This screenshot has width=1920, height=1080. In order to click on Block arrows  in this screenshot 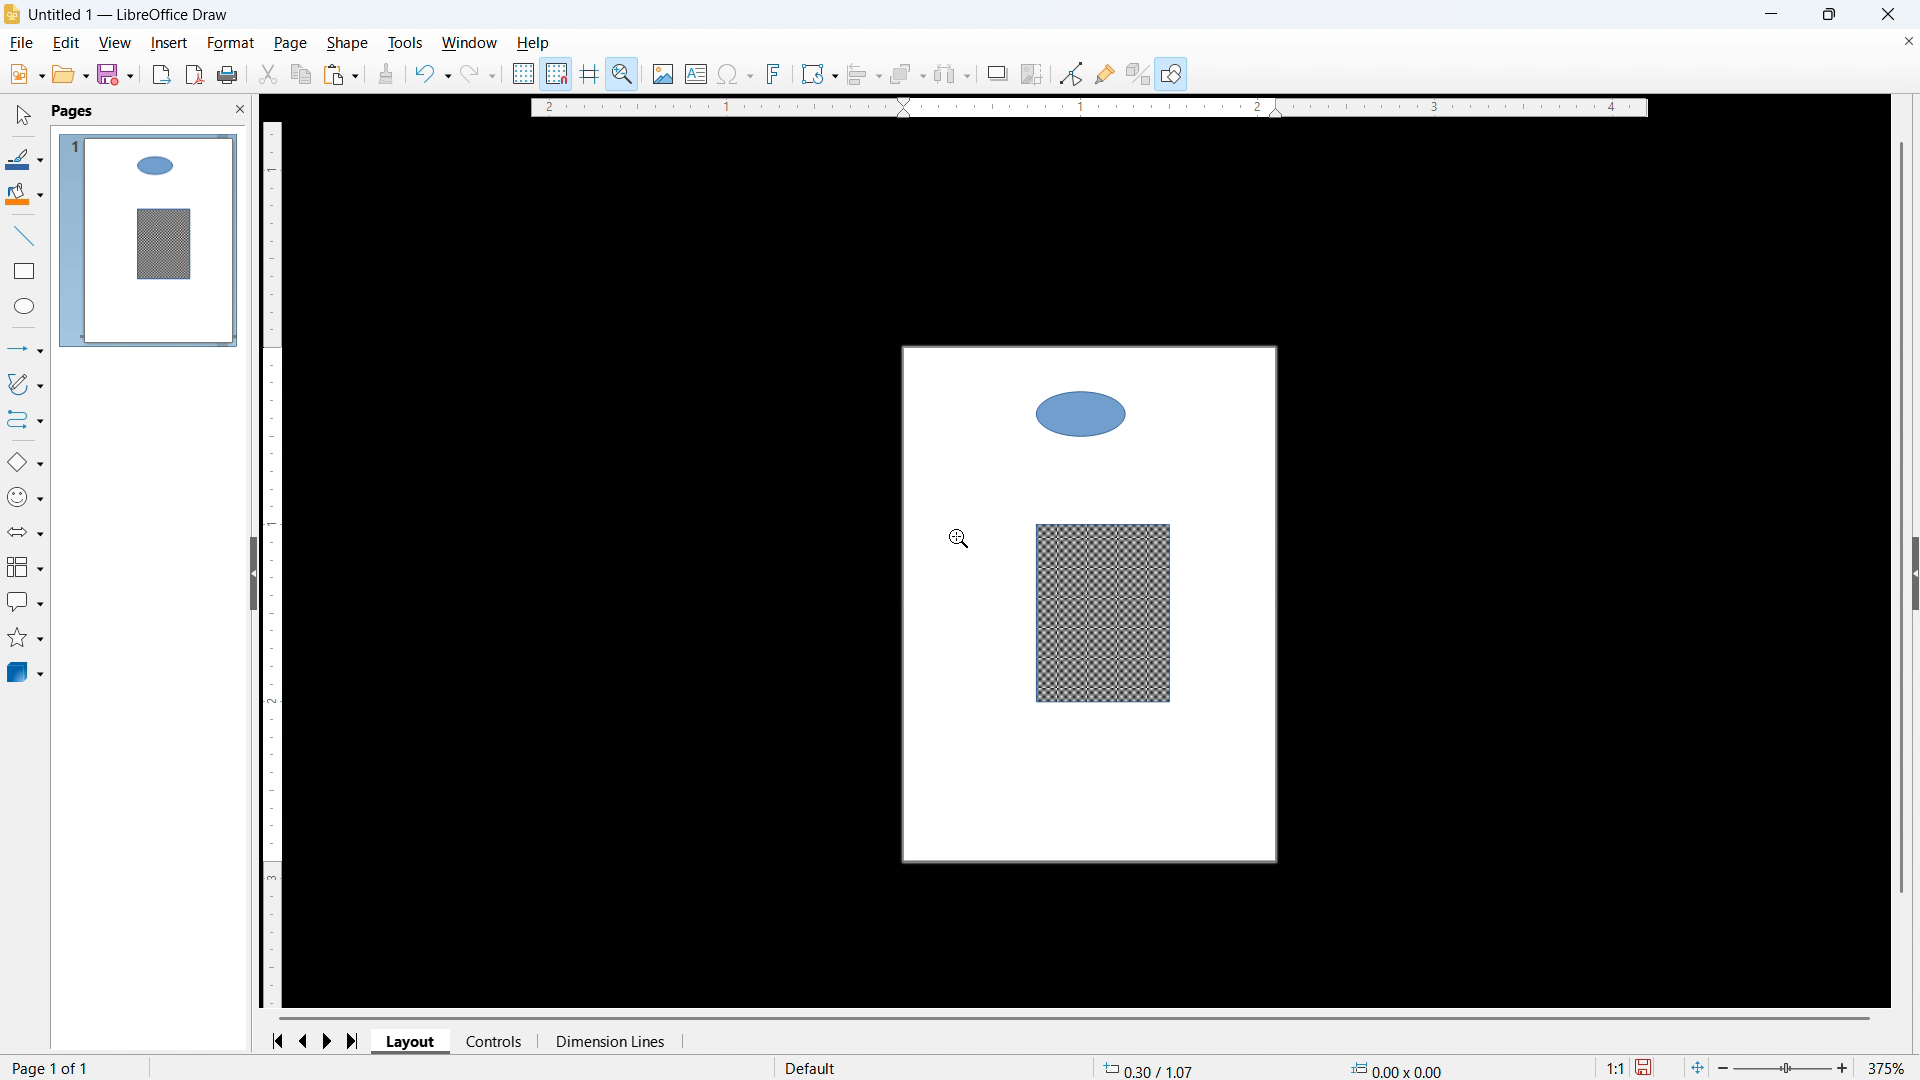, I will do `click(25, 532)`.